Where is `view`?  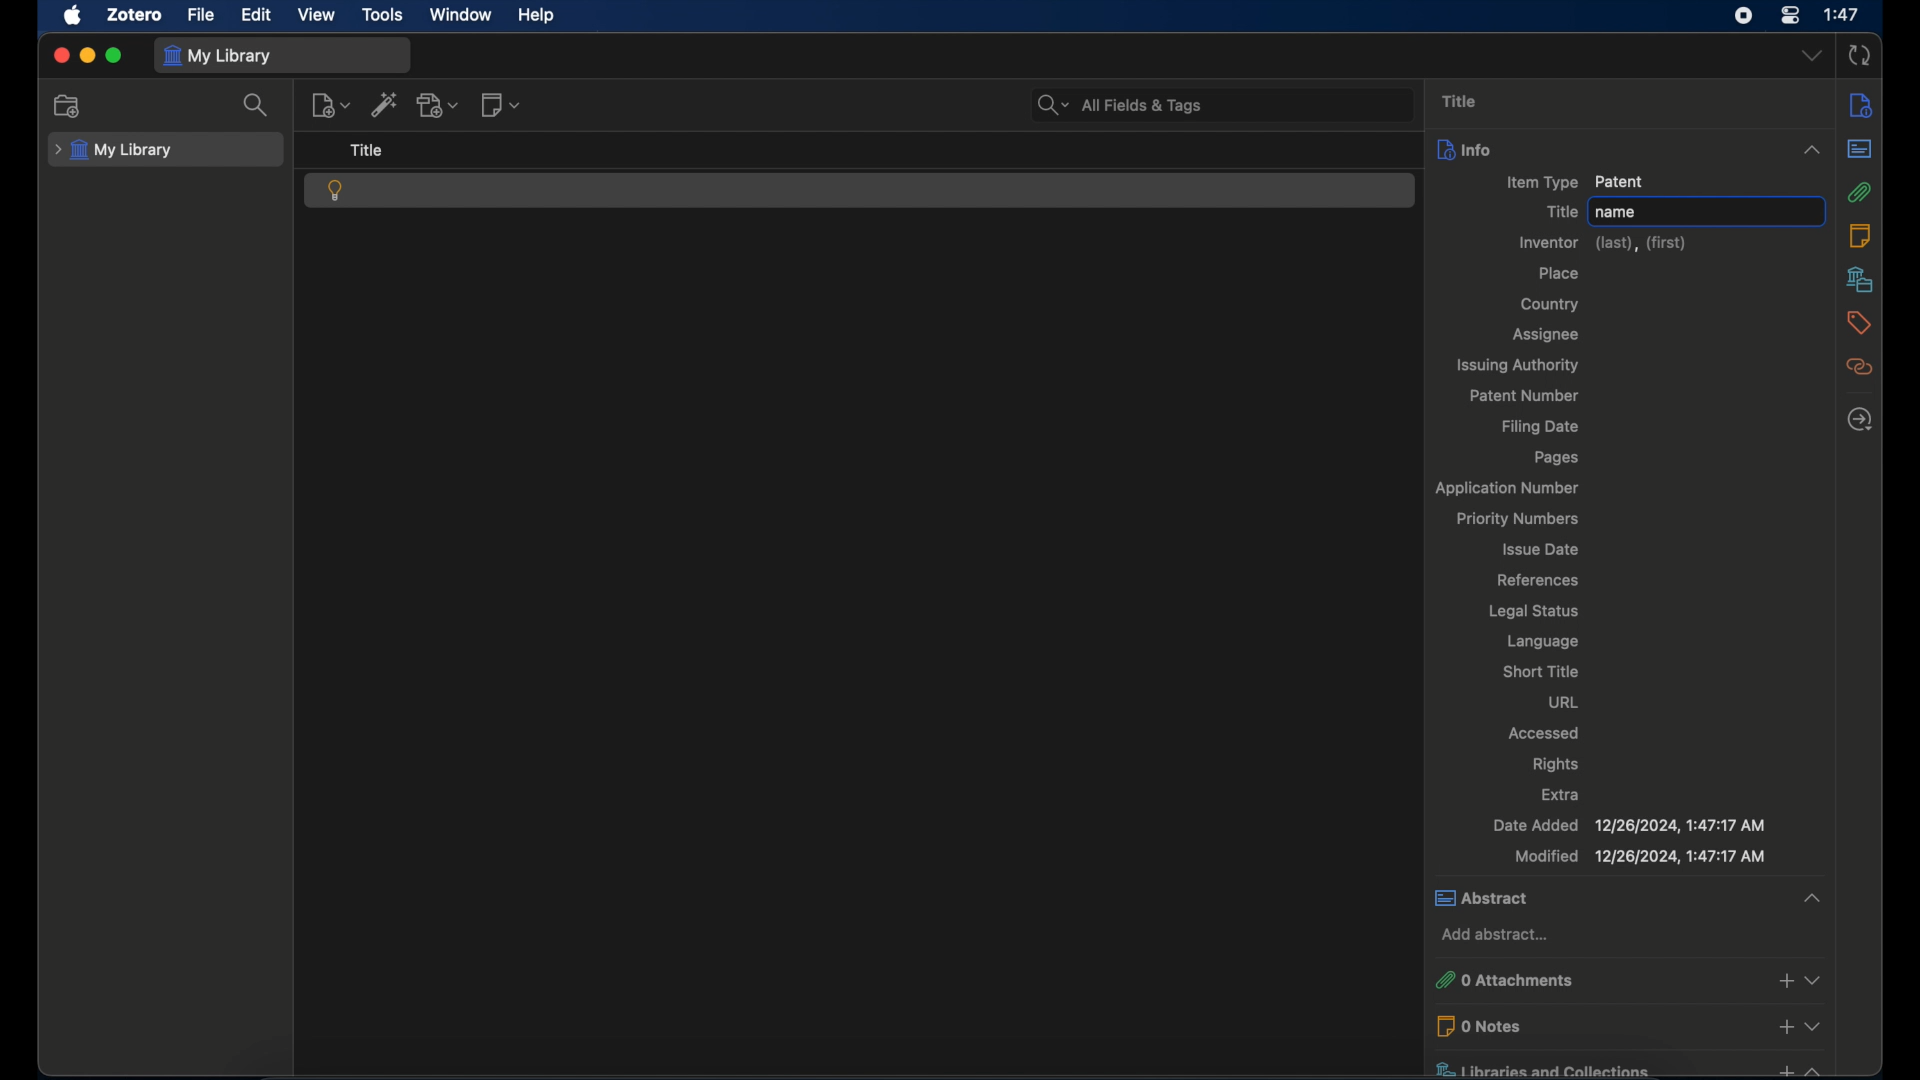
view is located at coordinates (318, 15).